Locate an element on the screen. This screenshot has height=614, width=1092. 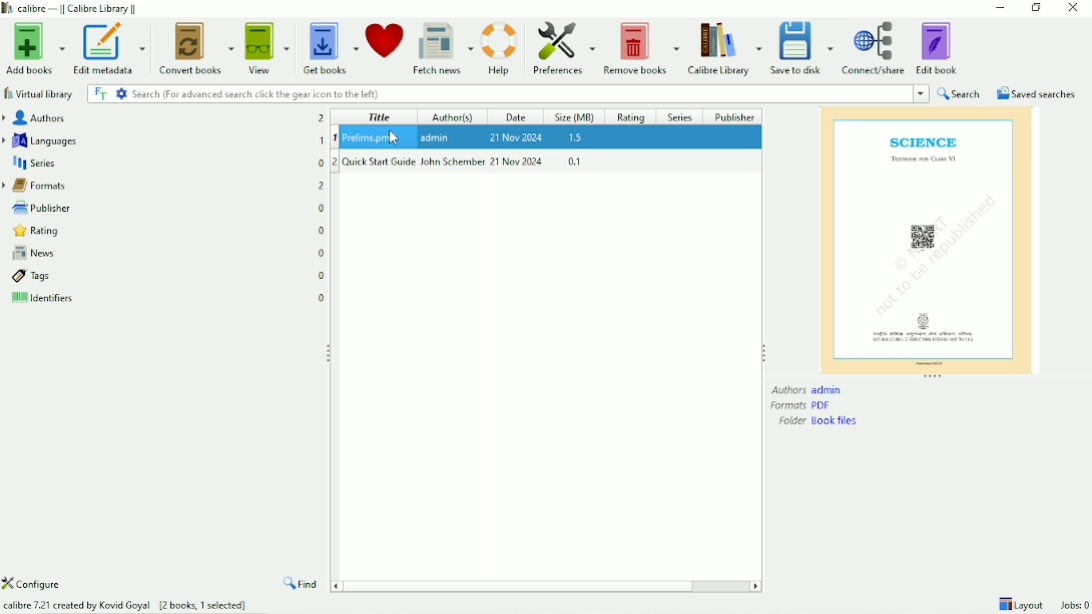
1.5 is located at coordinates (576, 138).